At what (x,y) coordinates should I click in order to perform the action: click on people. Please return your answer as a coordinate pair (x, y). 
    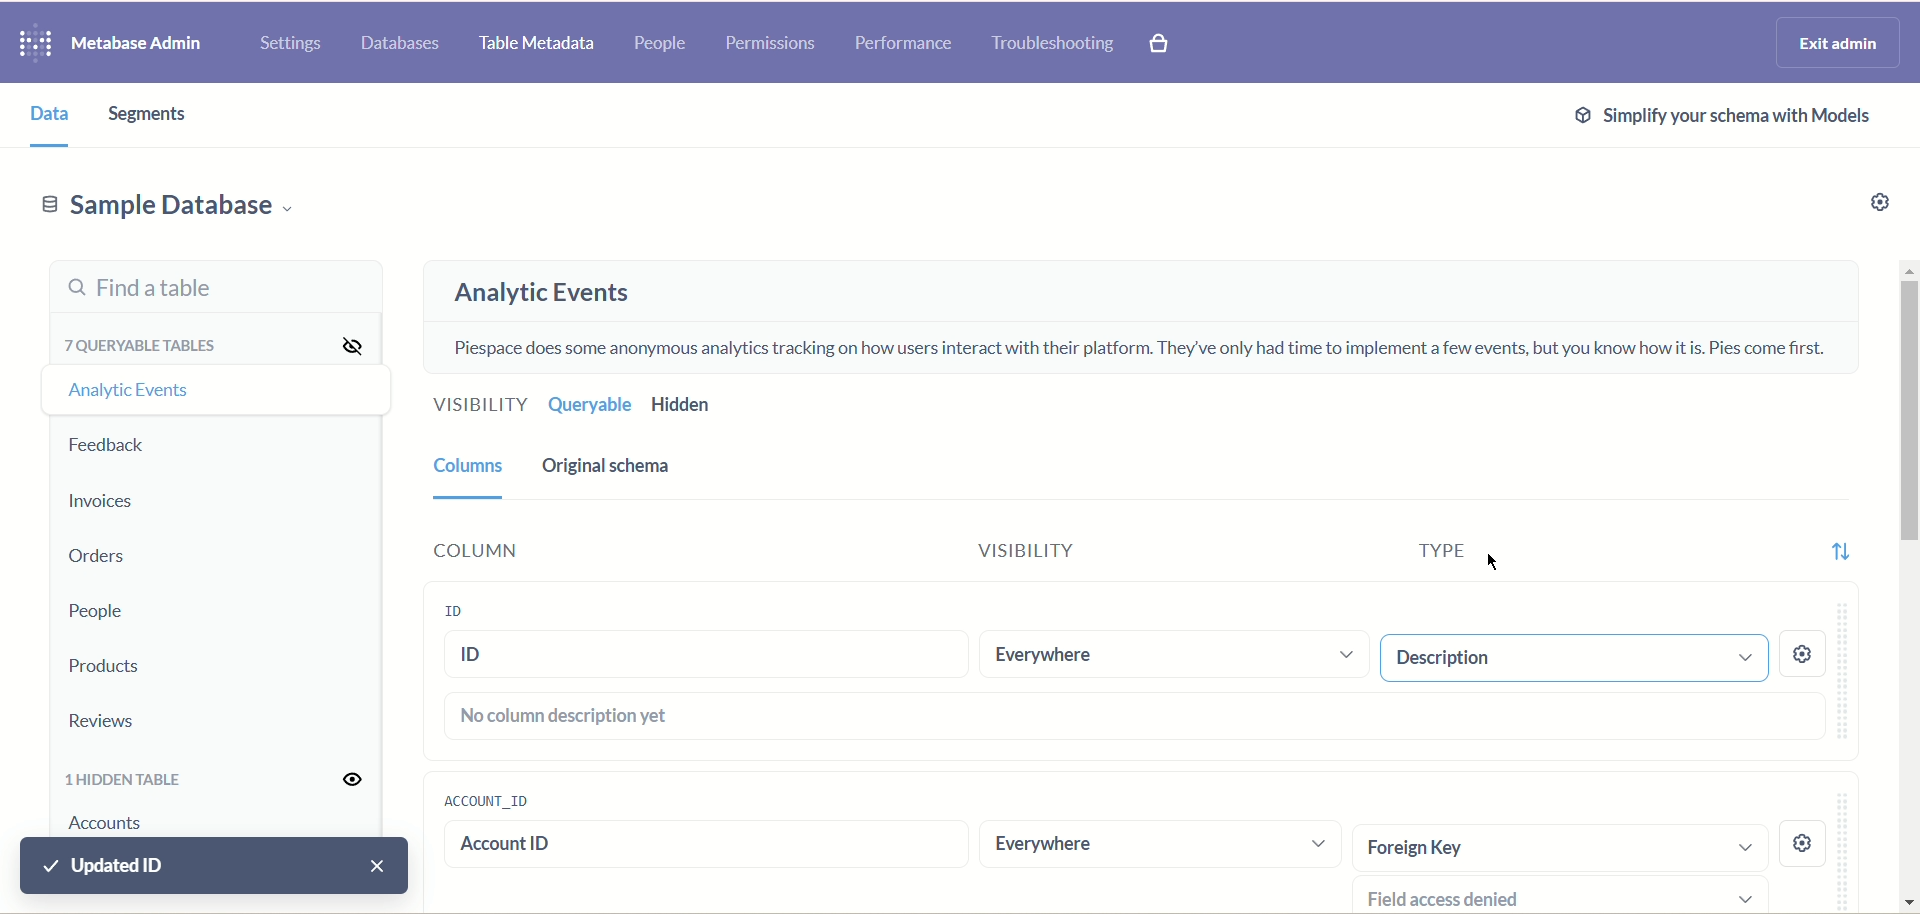
    Looking at the image, I should click on (659, 45).